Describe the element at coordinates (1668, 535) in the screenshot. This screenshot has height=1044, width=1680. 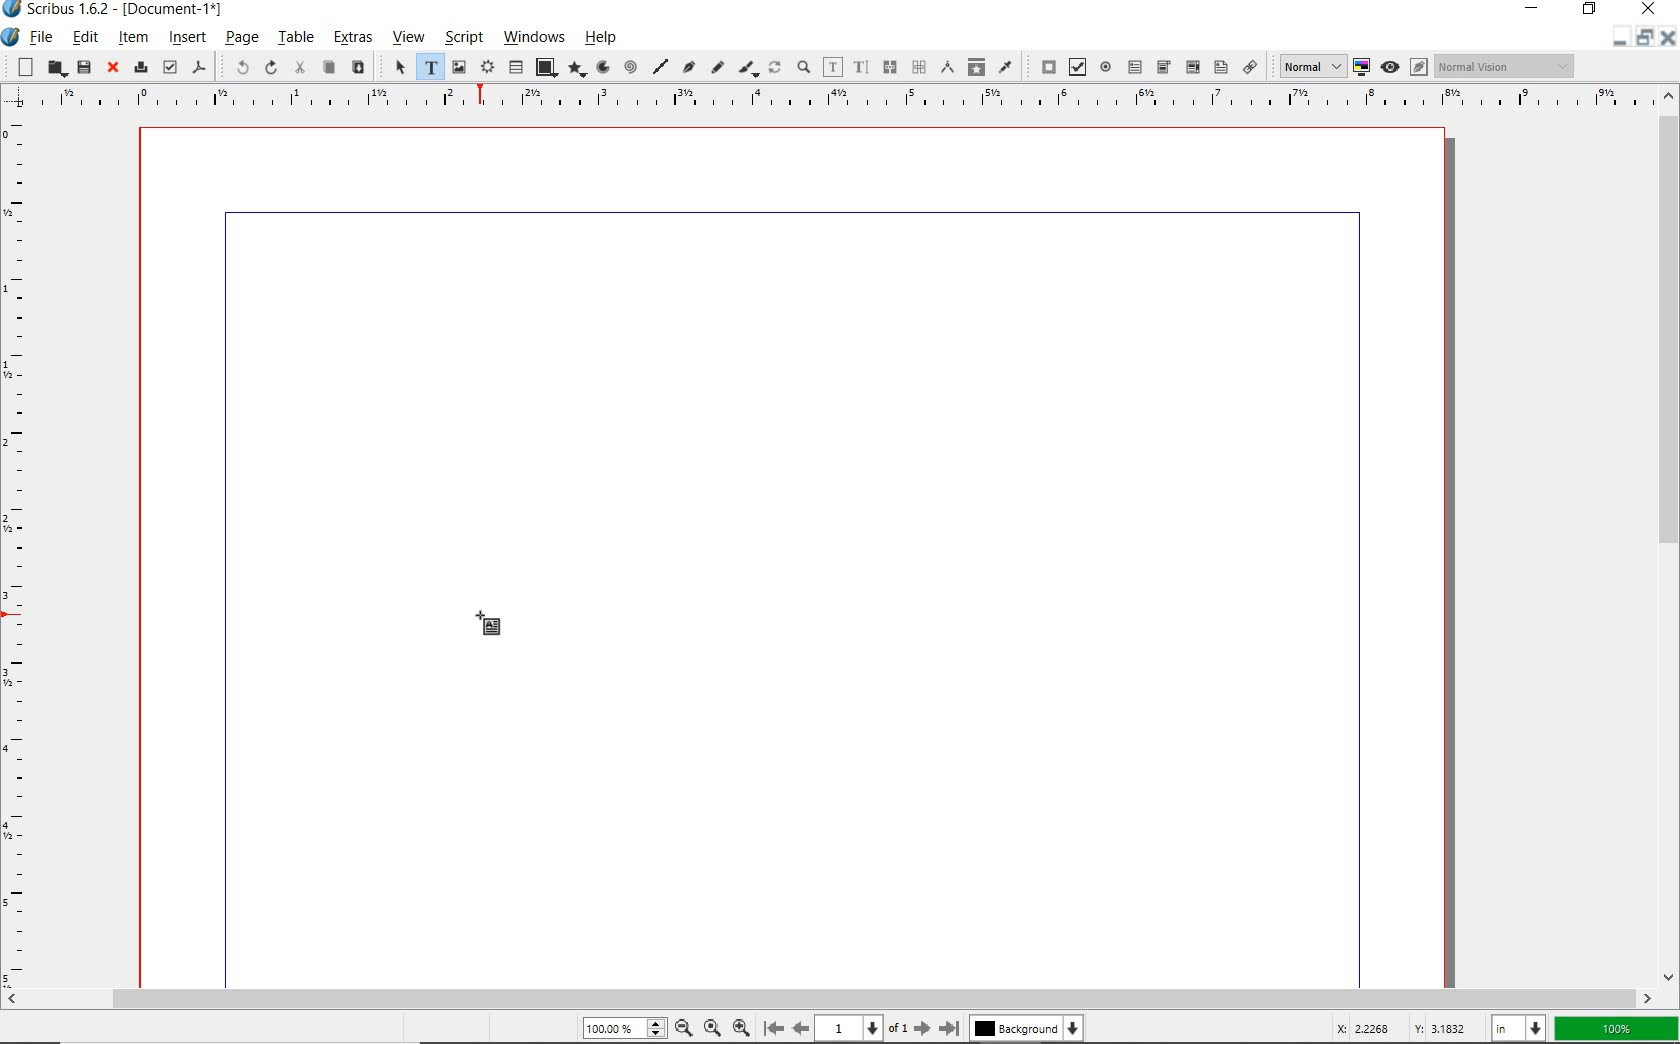
I see `scrollbar` at that location.